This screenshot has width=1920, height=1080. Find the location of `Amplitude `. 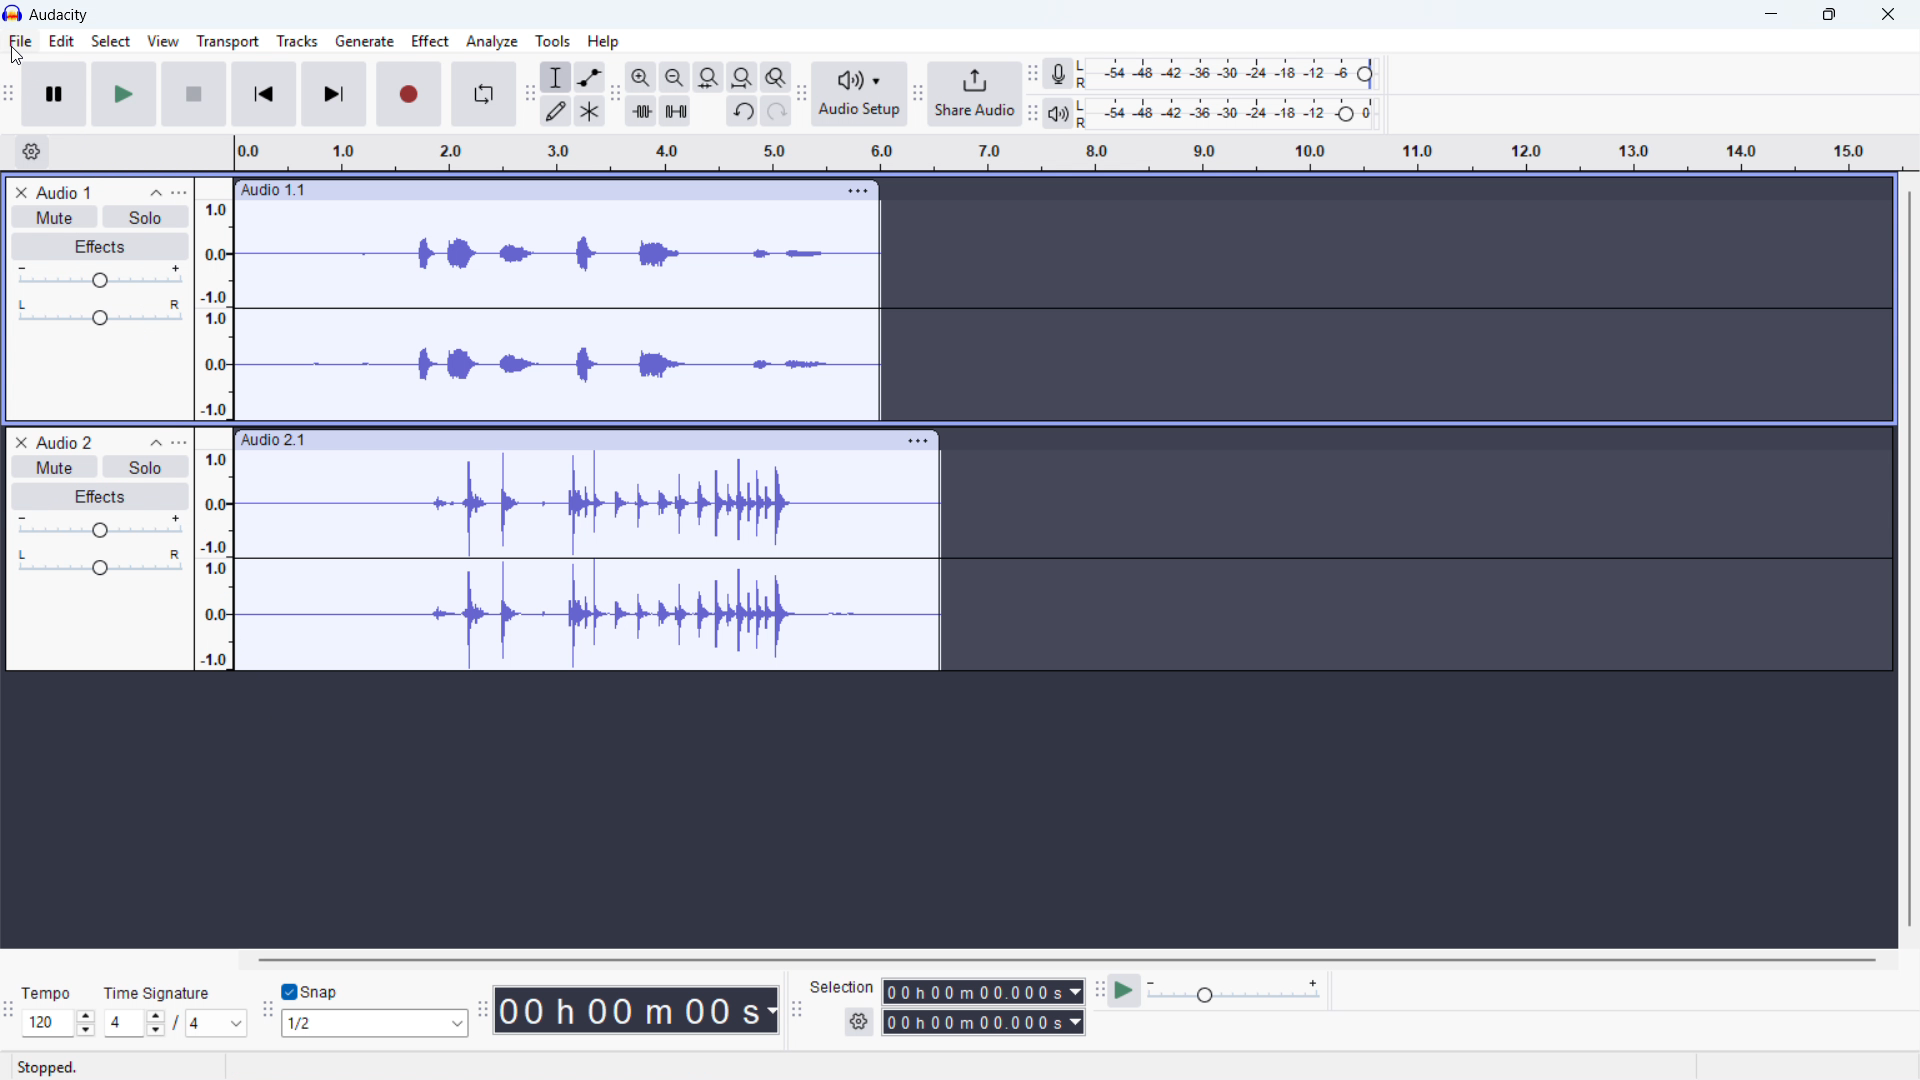

Amplitude  is located at coordinates (214, 424).